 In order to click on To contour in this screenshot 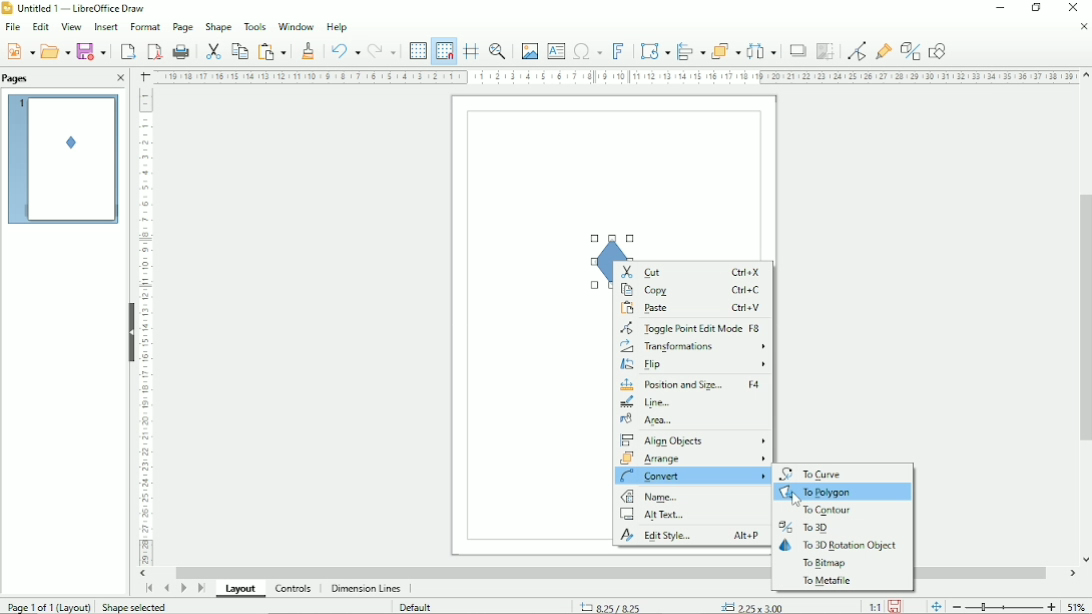, I will do `click(824, 511)`.